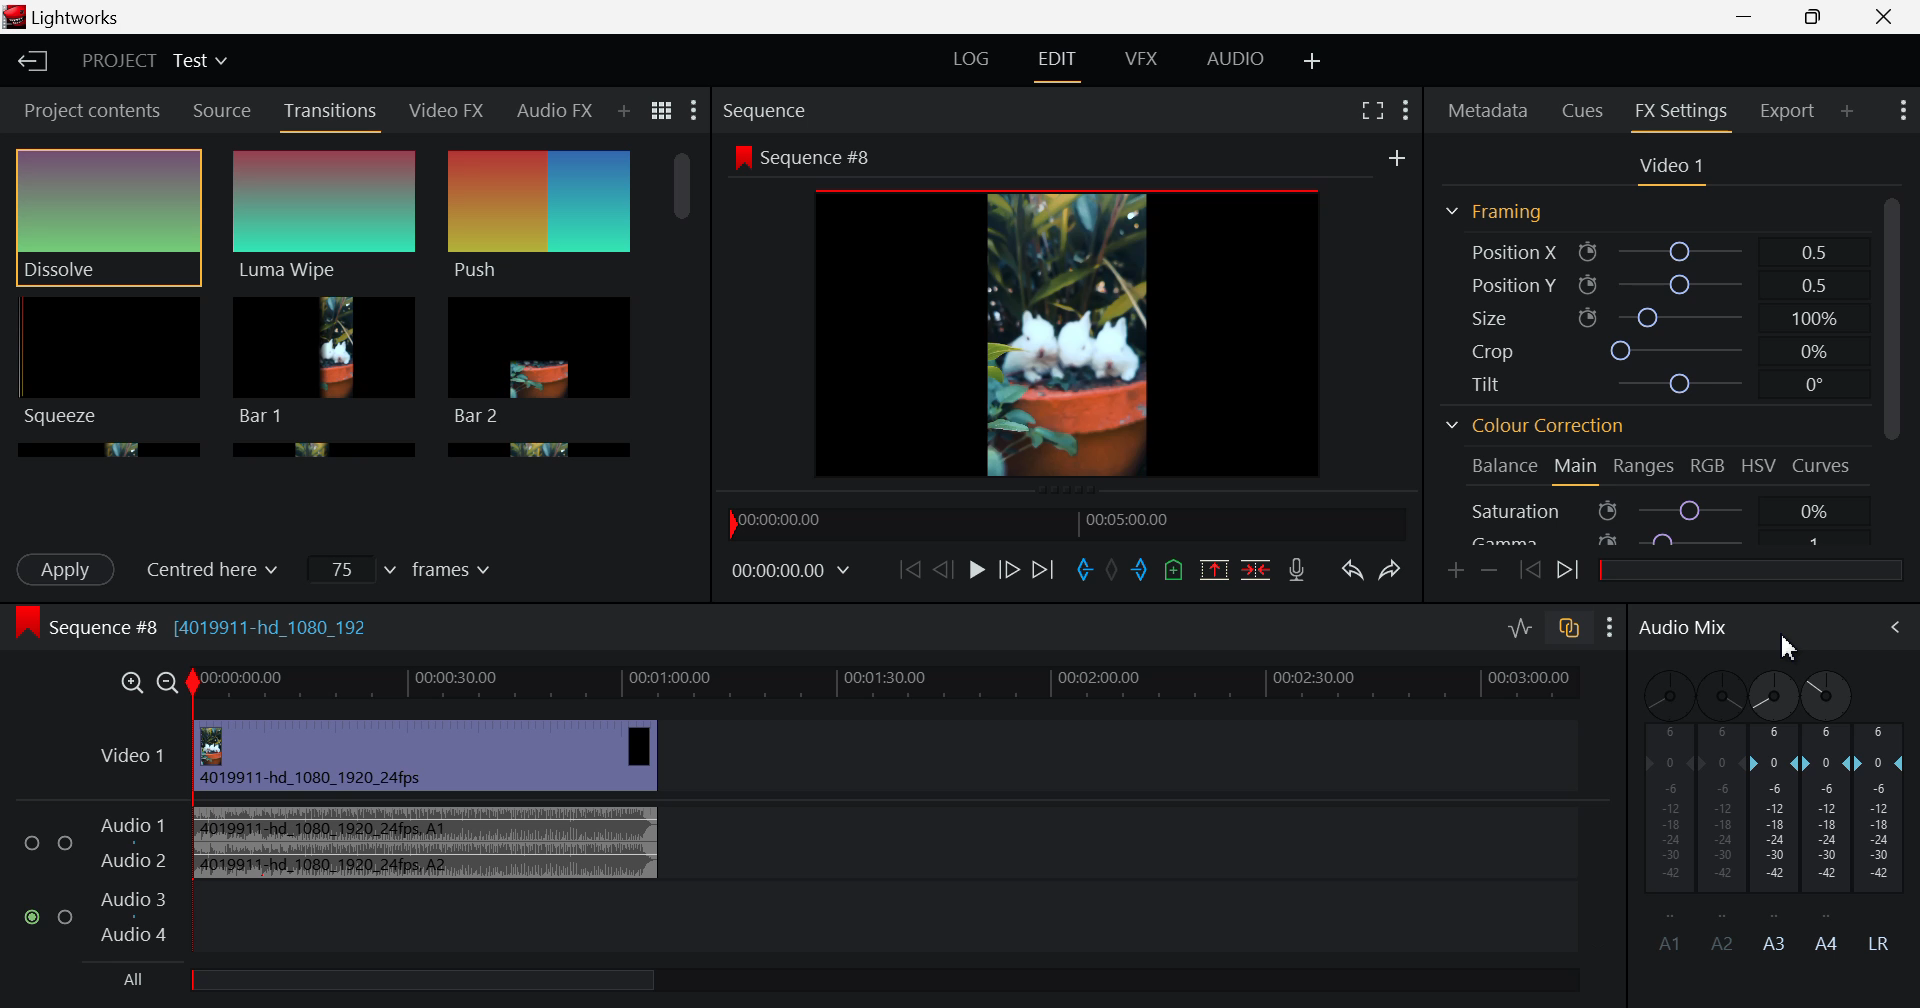 The width and height of the screenshot is (1920, 1008). Describe the element at coordinates (1392, 572) in the screenshot. I see `Redo` at that location.